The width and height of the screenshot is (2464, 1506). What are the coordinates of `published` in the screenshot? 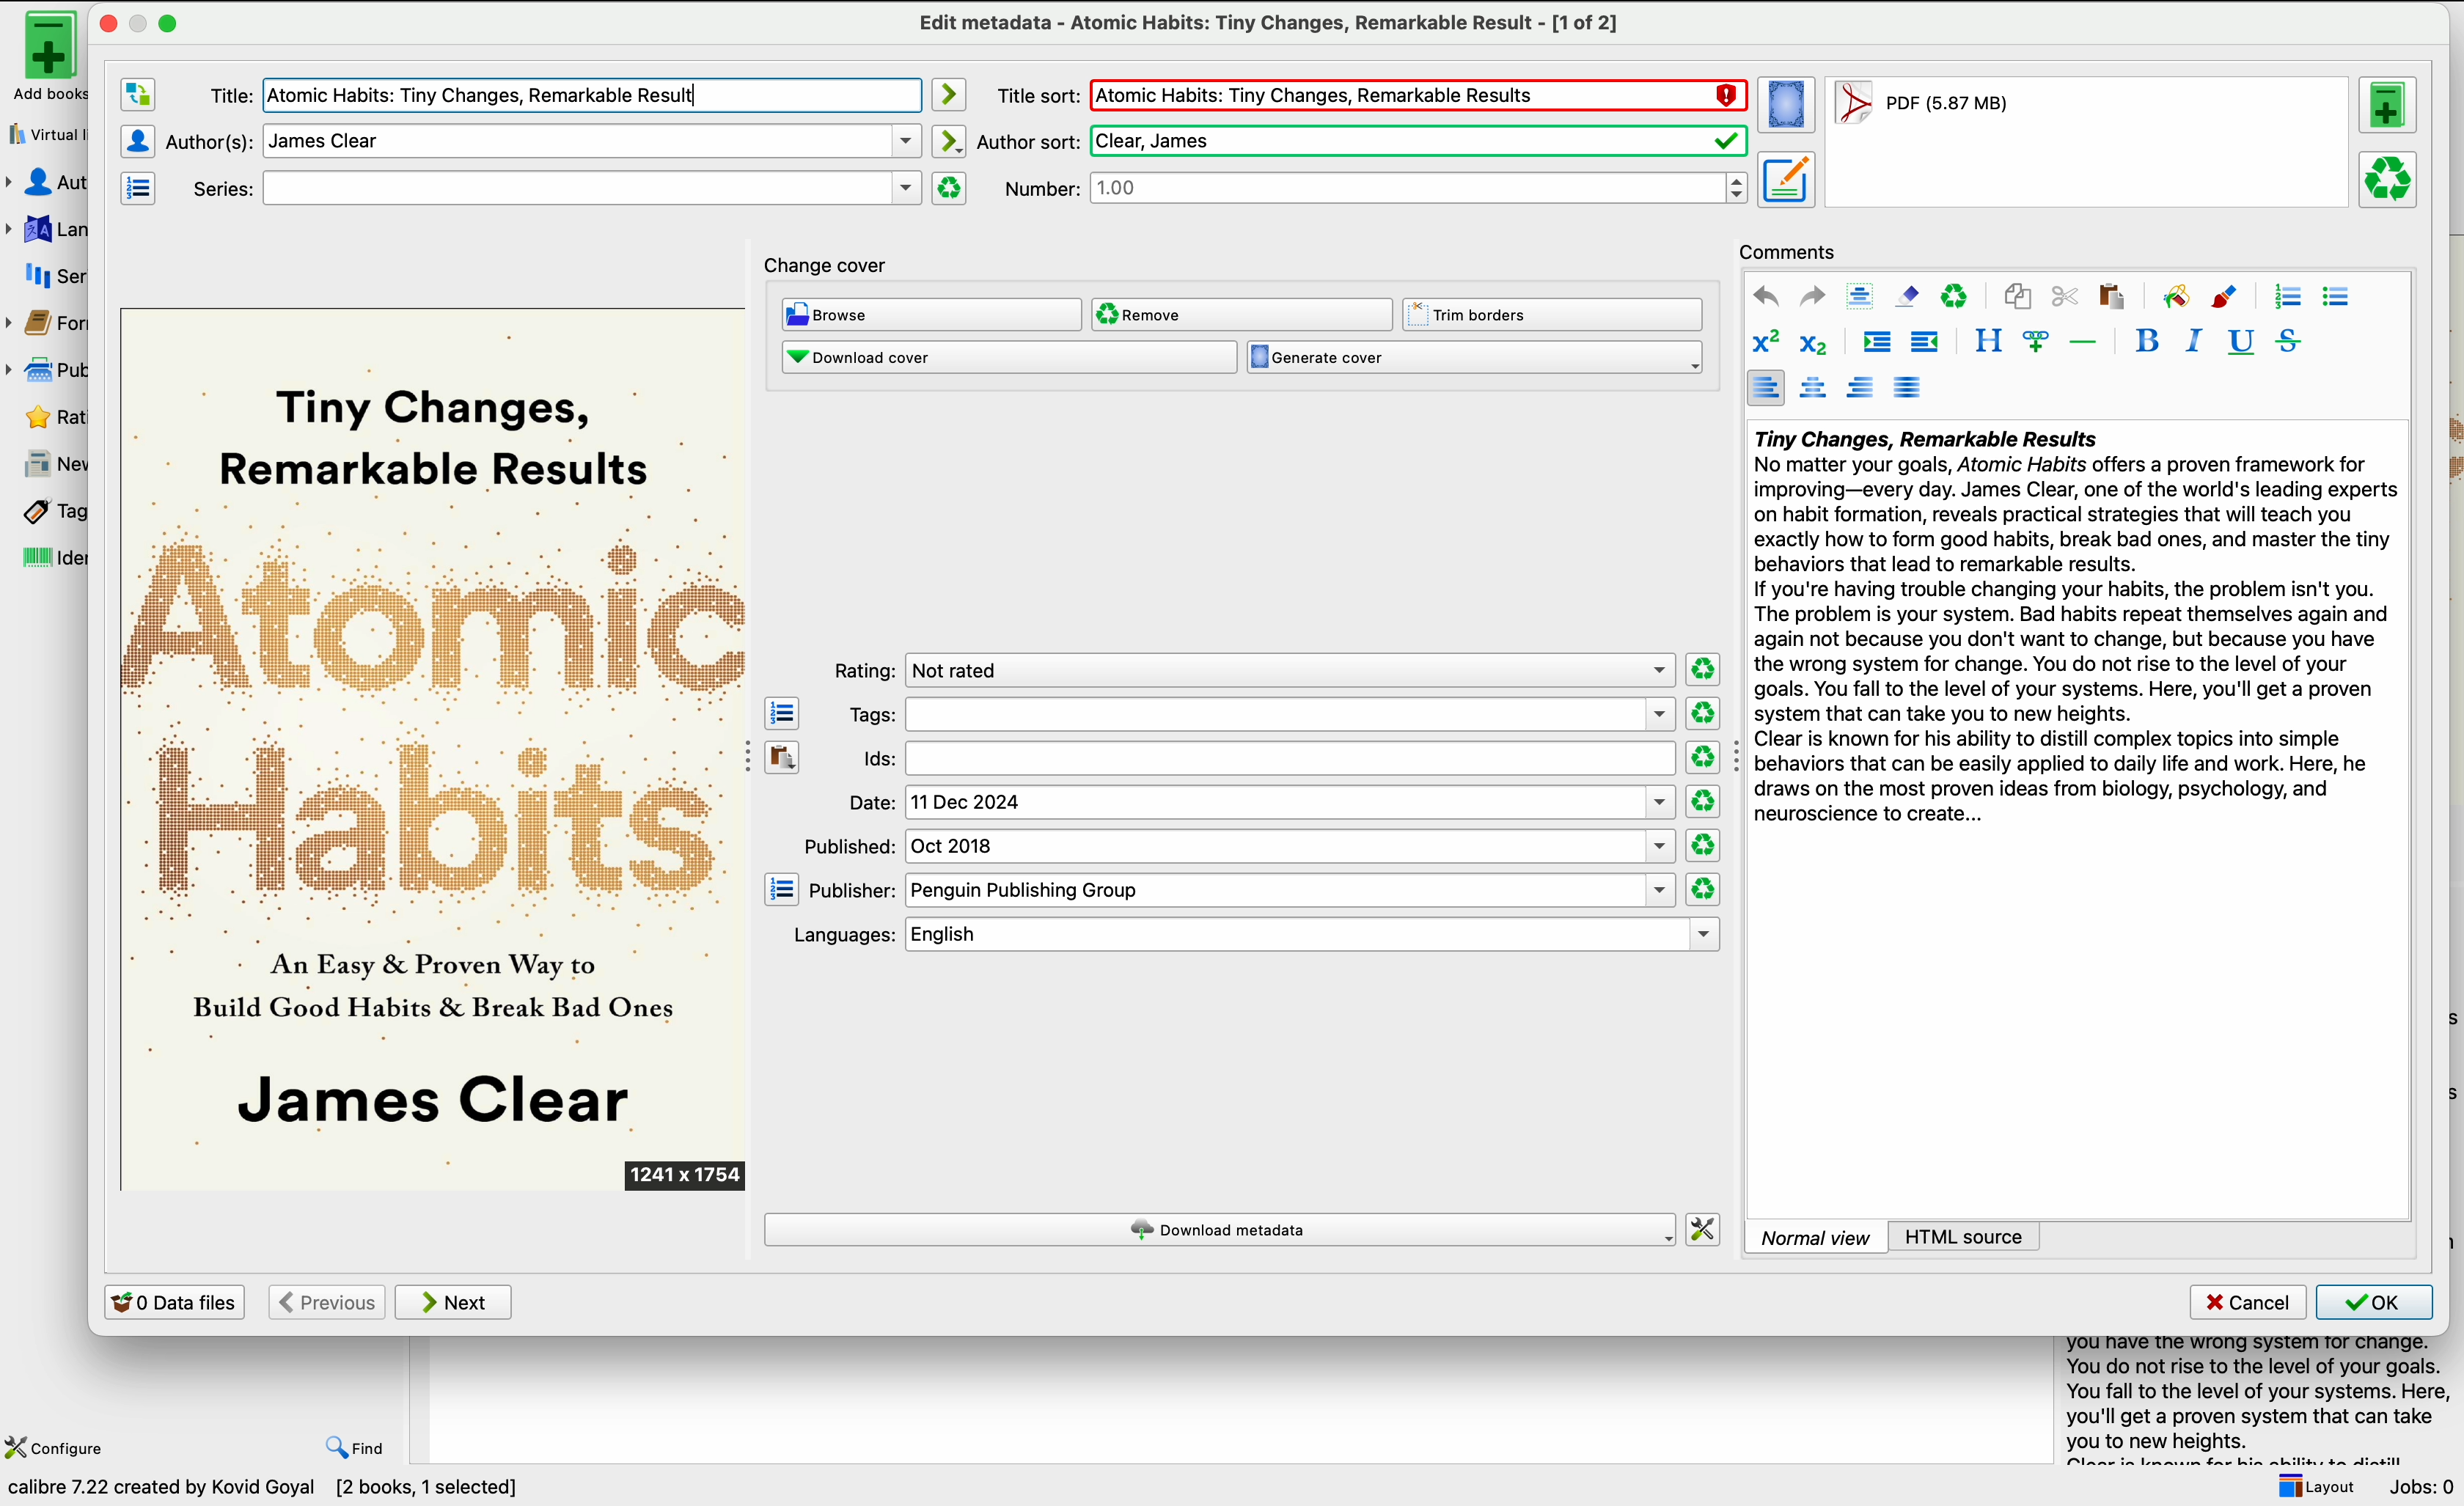 It's located at (1241, 846).